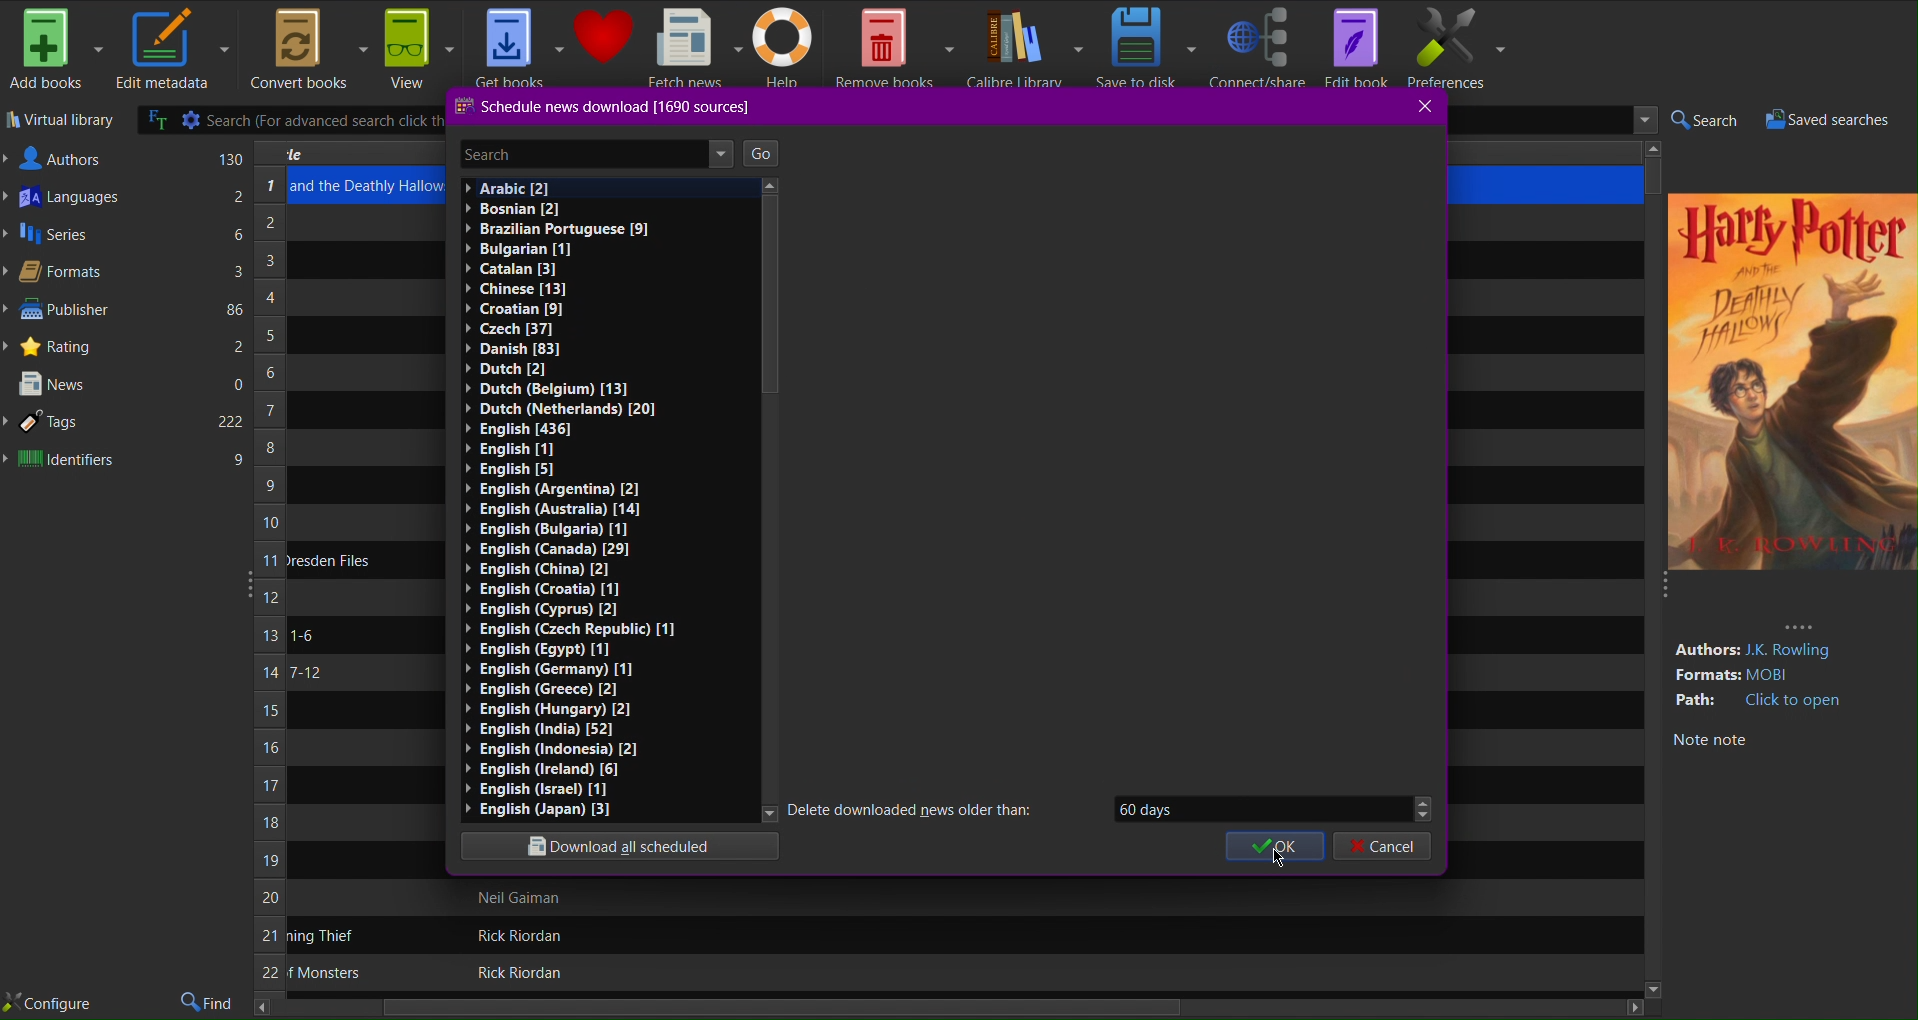  I want to click on vertical scrollbar, so click(769, 299).